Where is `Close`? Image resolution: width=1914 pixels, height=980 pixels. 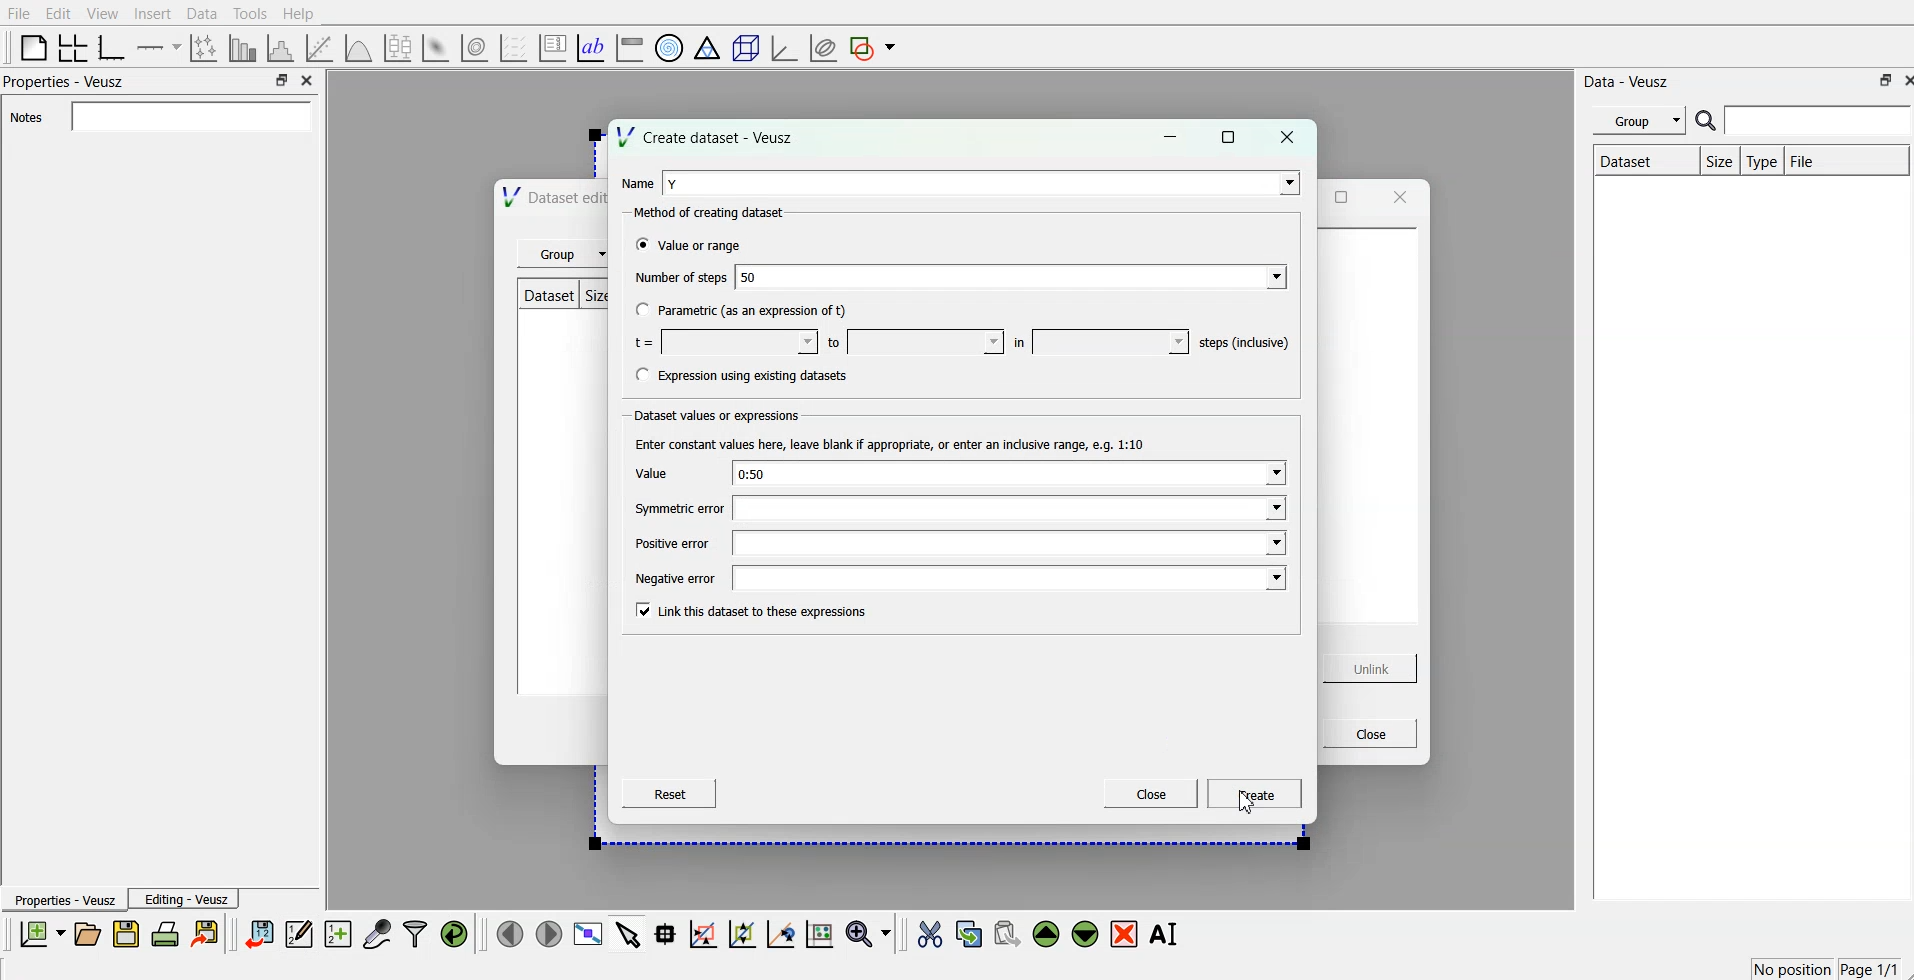
Close is located at coordinates (1150, 795).